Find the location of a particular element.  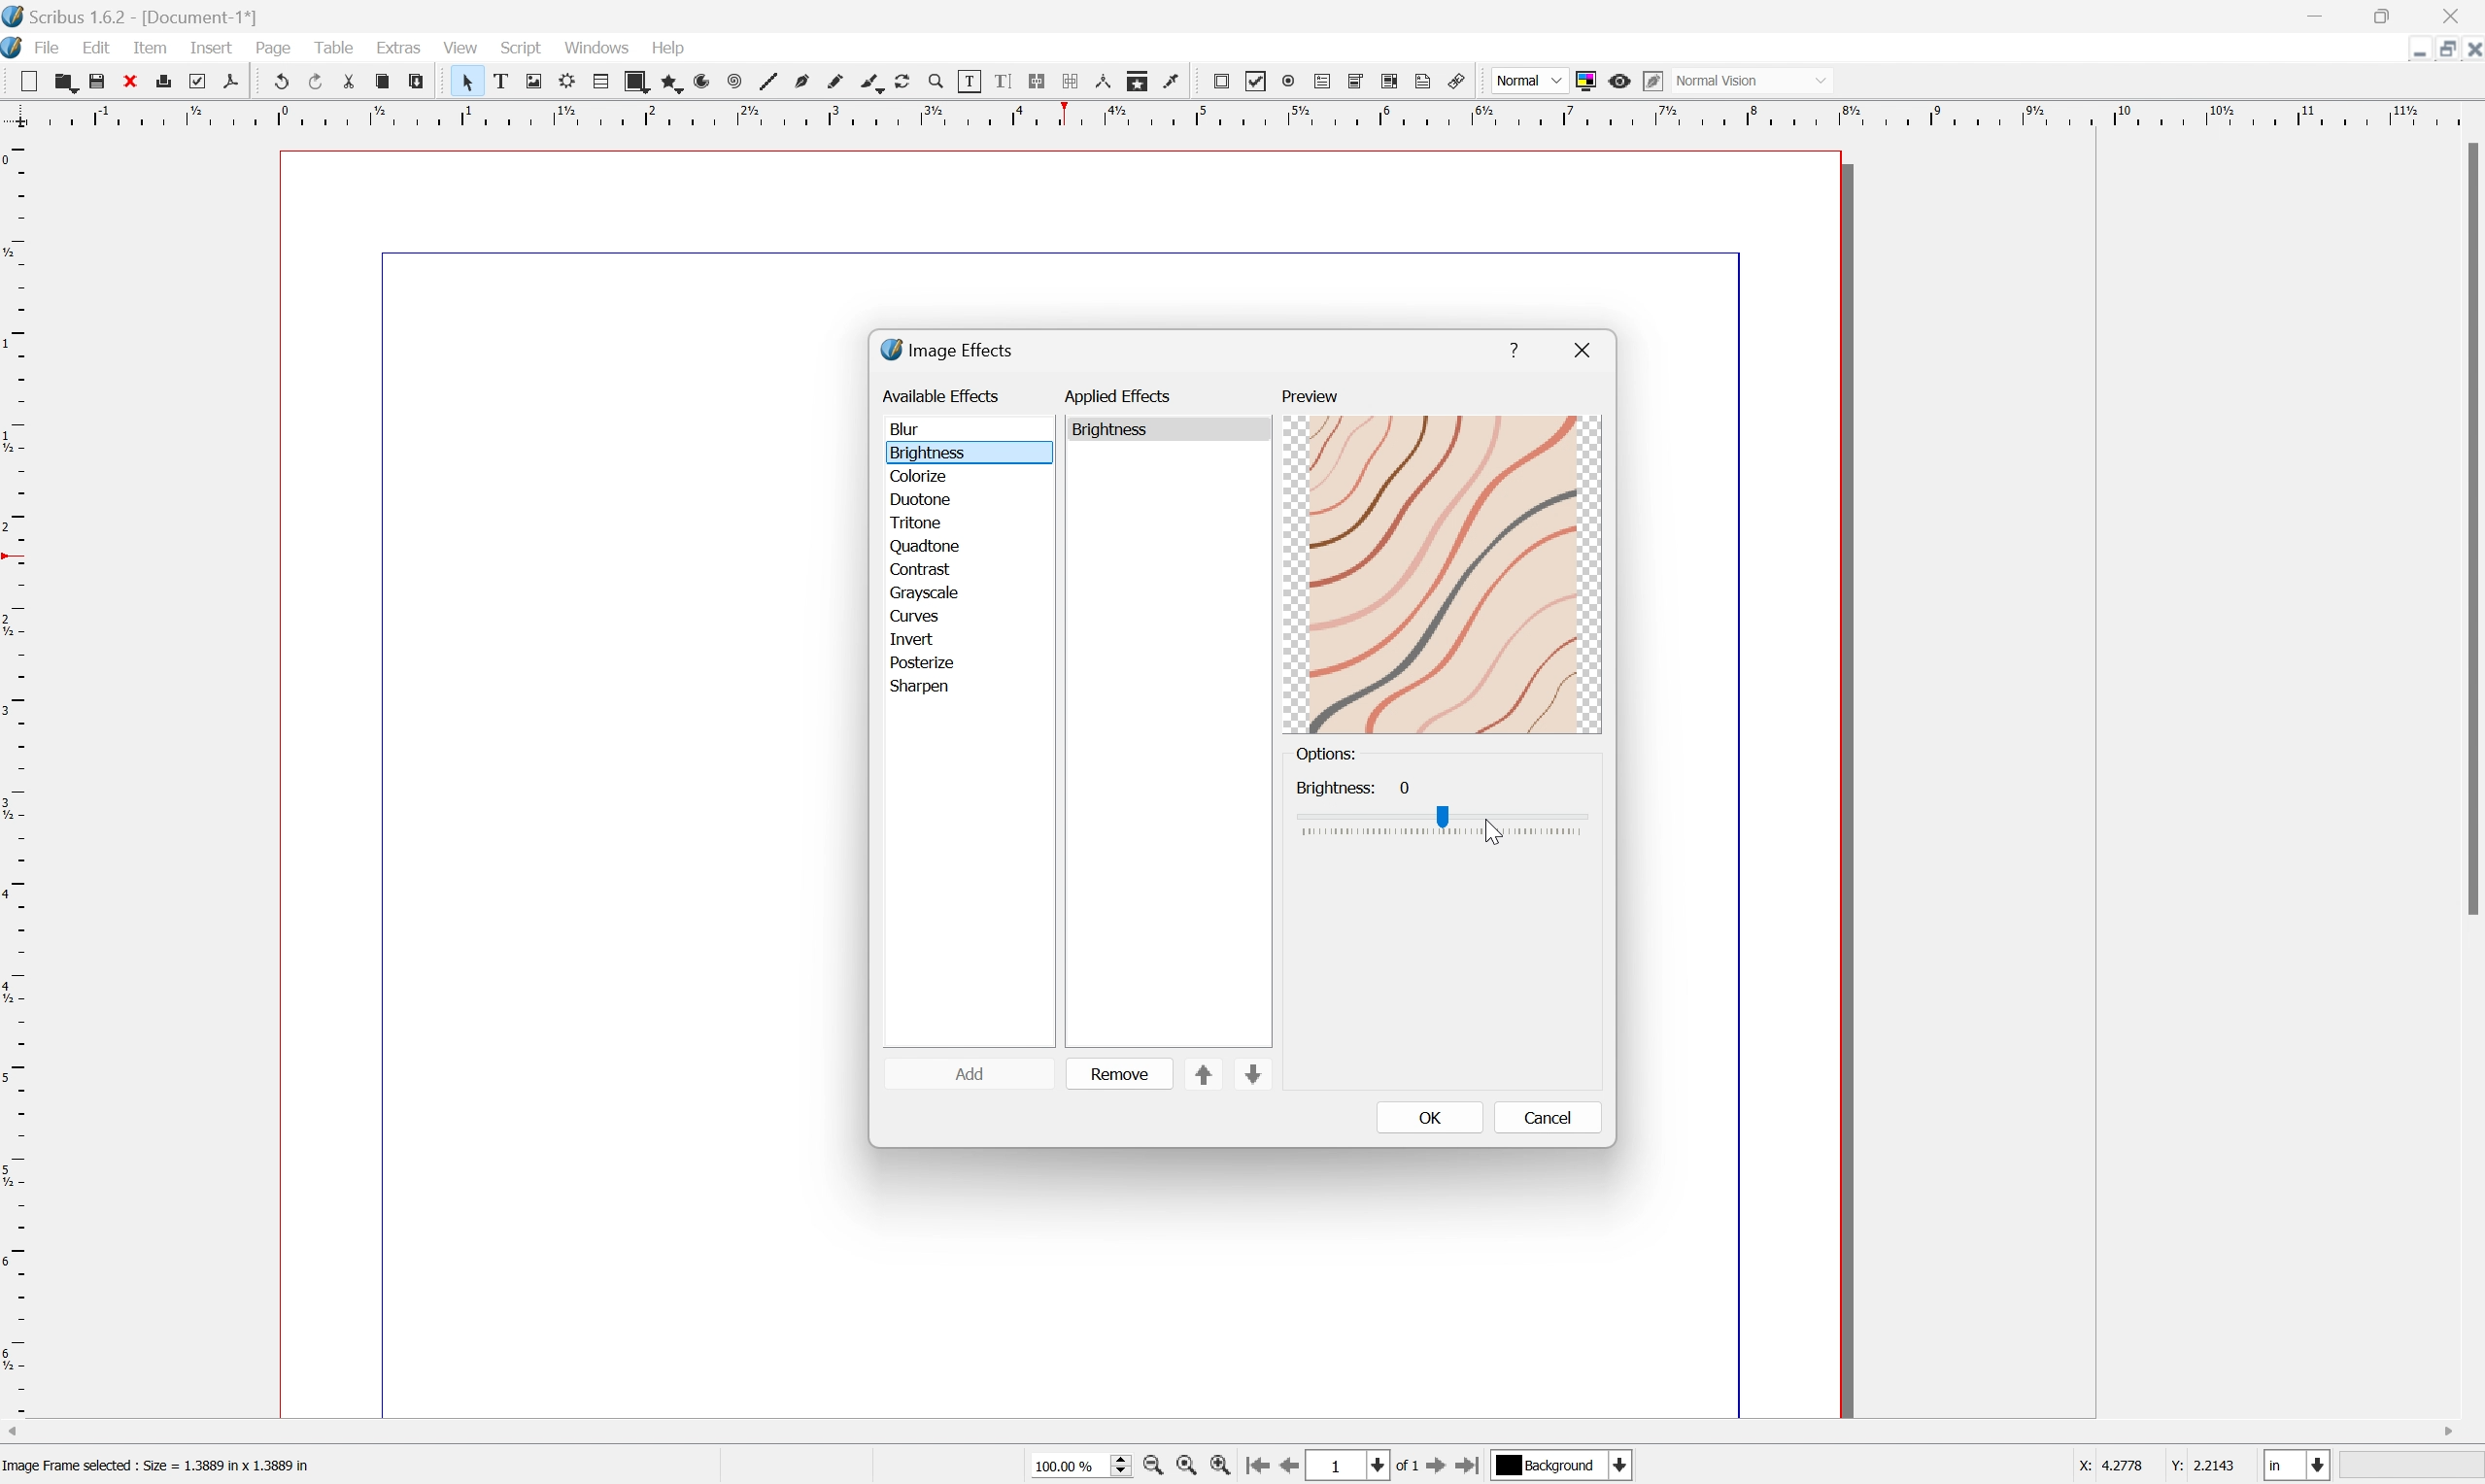

Unlink text frames is located at coordinates (1073, 81).